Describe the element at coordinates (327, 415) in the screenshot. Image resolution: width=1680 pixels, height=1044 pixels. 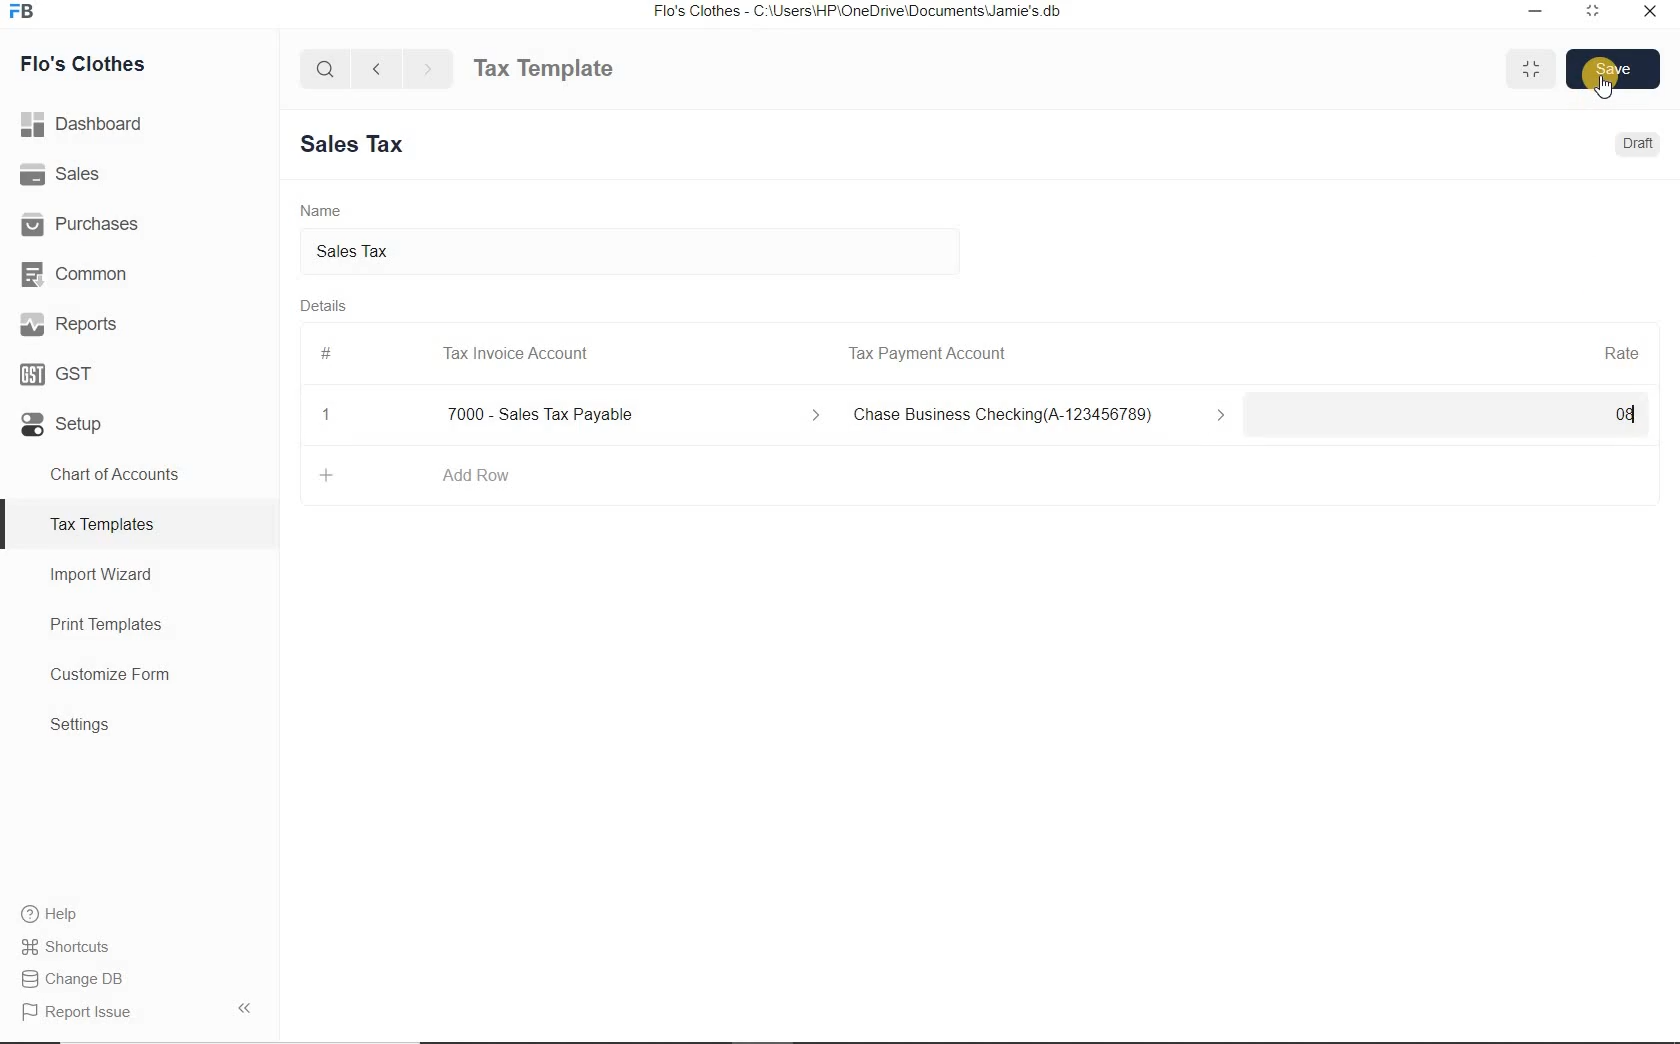
I see `Close` at that location.